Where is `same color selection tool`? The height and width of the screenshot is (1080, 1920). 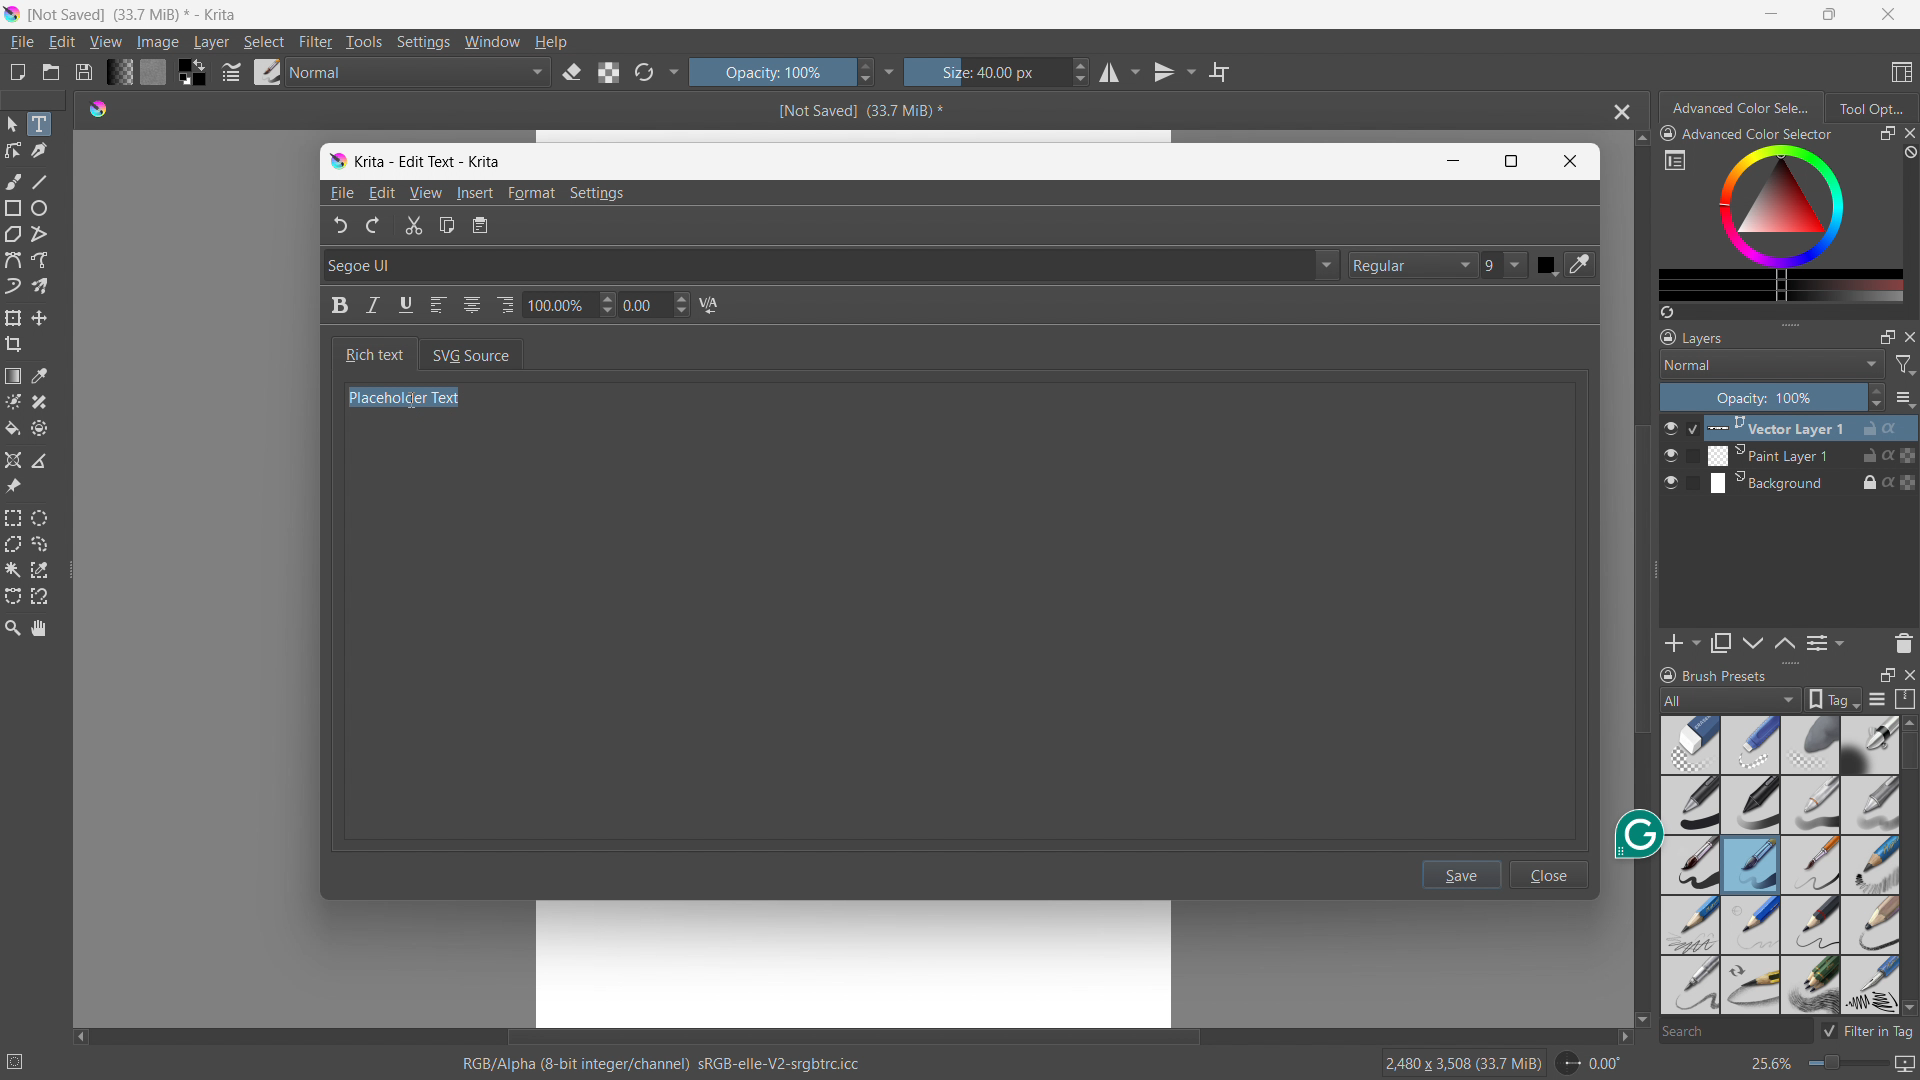 same color selection tool is located at coordinates (39, 570).